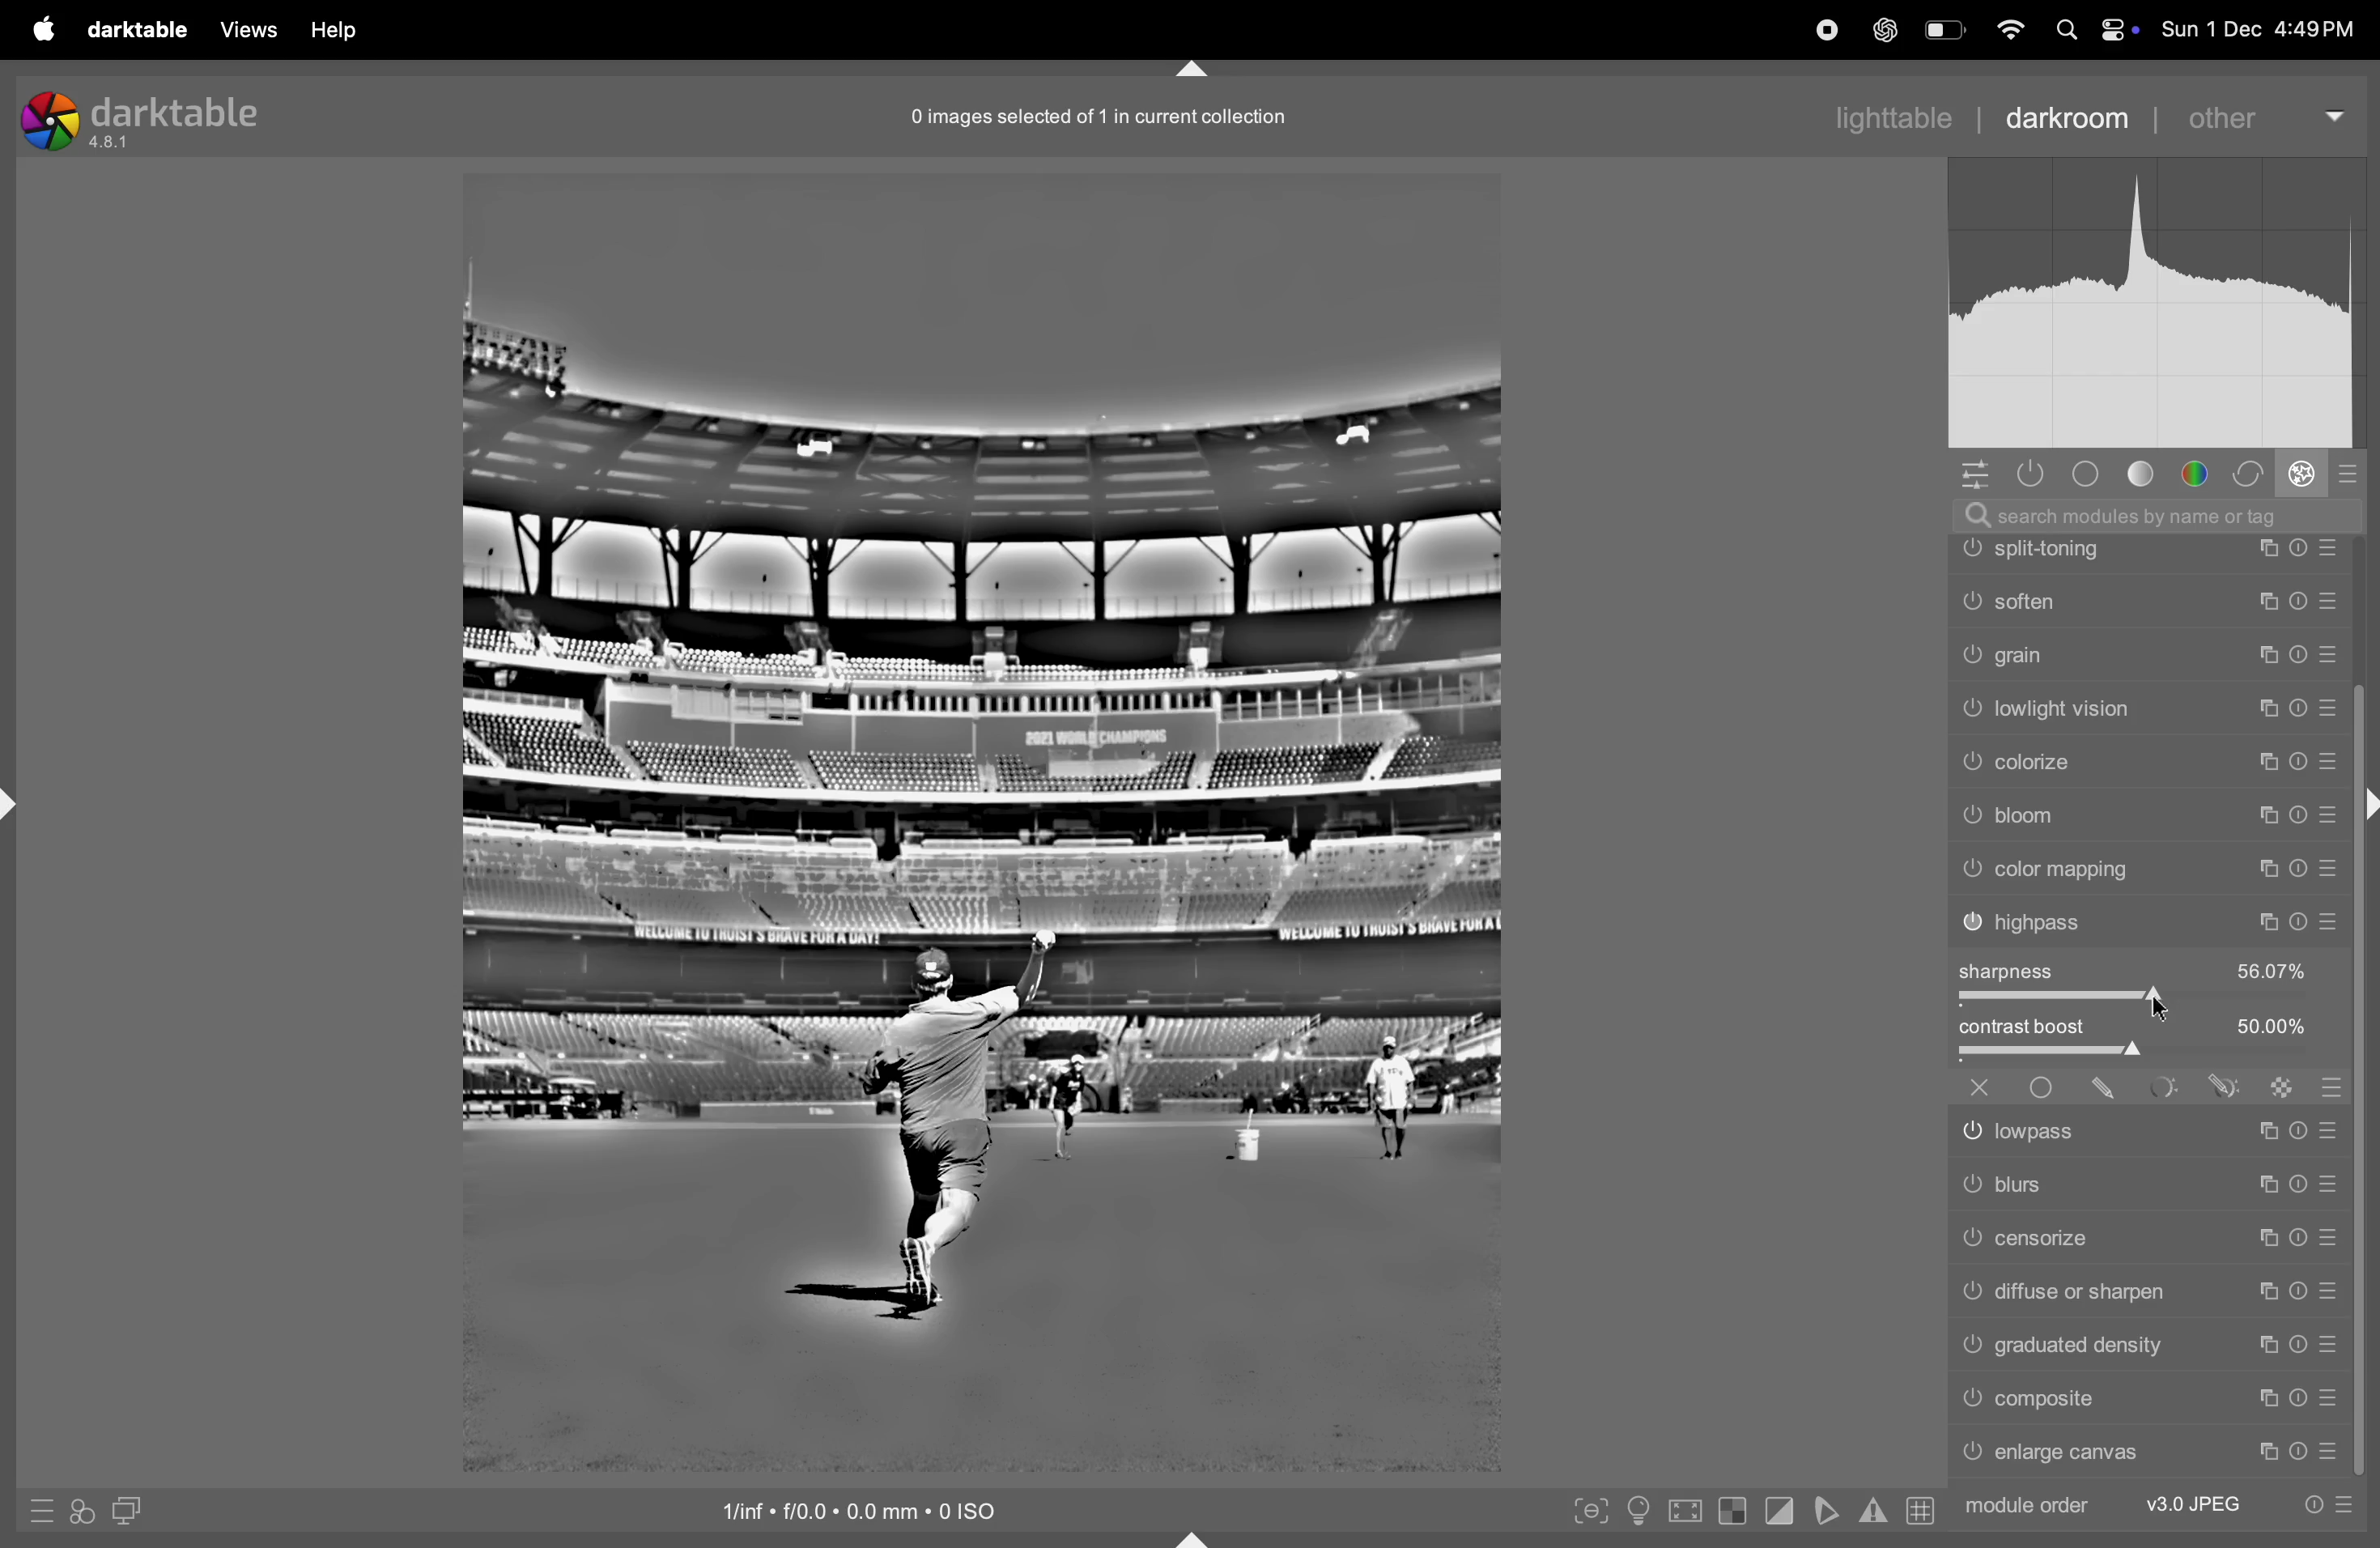 This screenshot has width=2380, height=1548. What do you see at coordinates (1882, 29) in the screenshot?
I see `cahtgpt` at bounding box center [1882, 29].